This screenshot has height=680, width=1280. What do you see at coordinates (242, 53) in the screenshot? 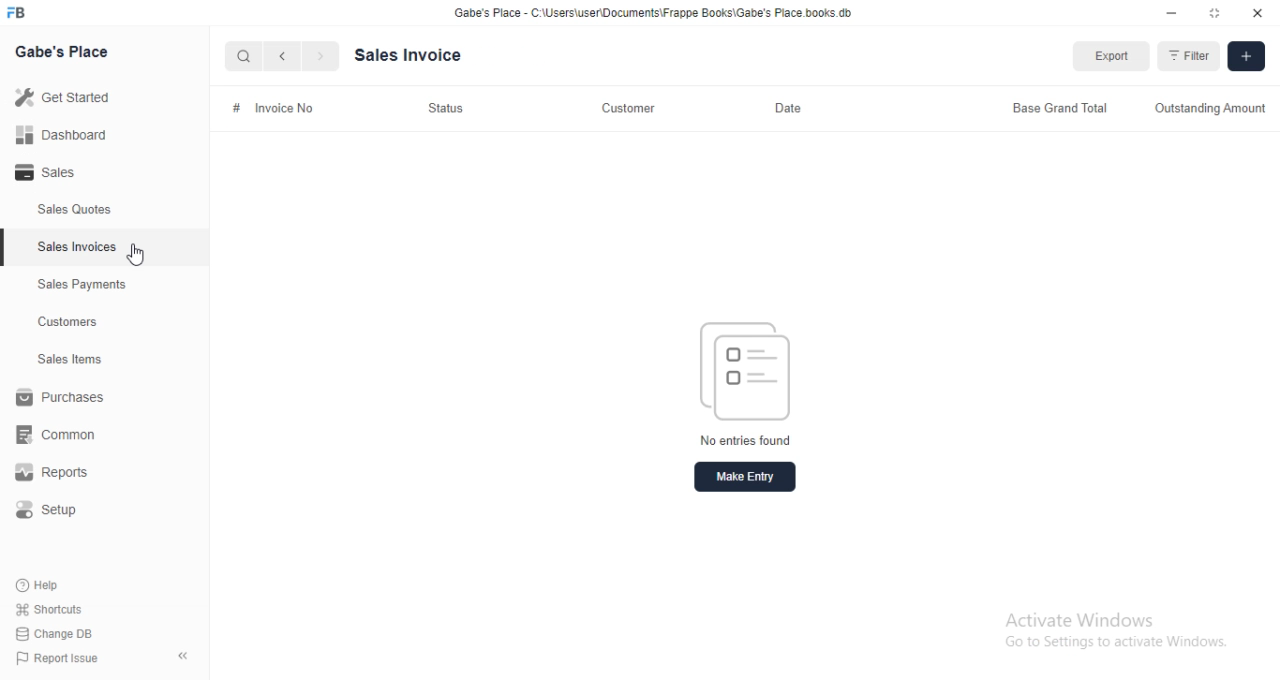
I see `Search` at bounding box center [242, 53].